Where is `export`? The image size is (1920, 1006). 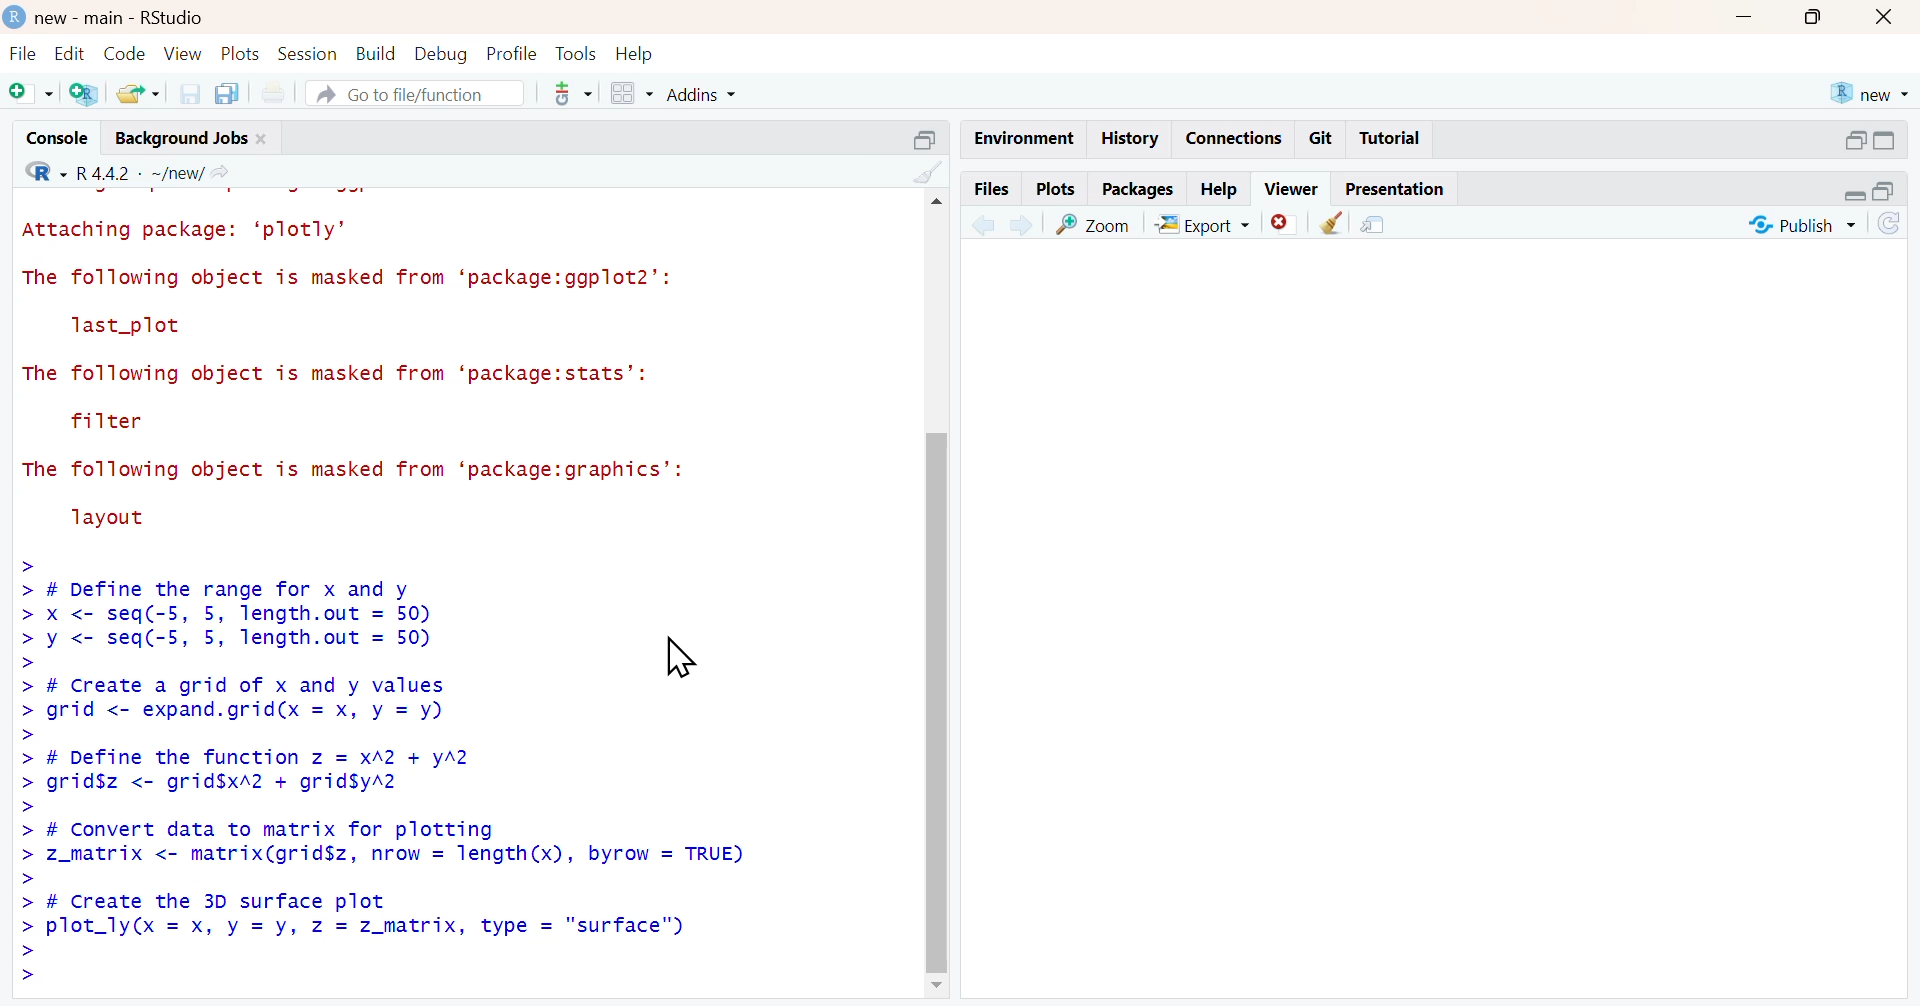 export is located at coordinates (1209, 224).